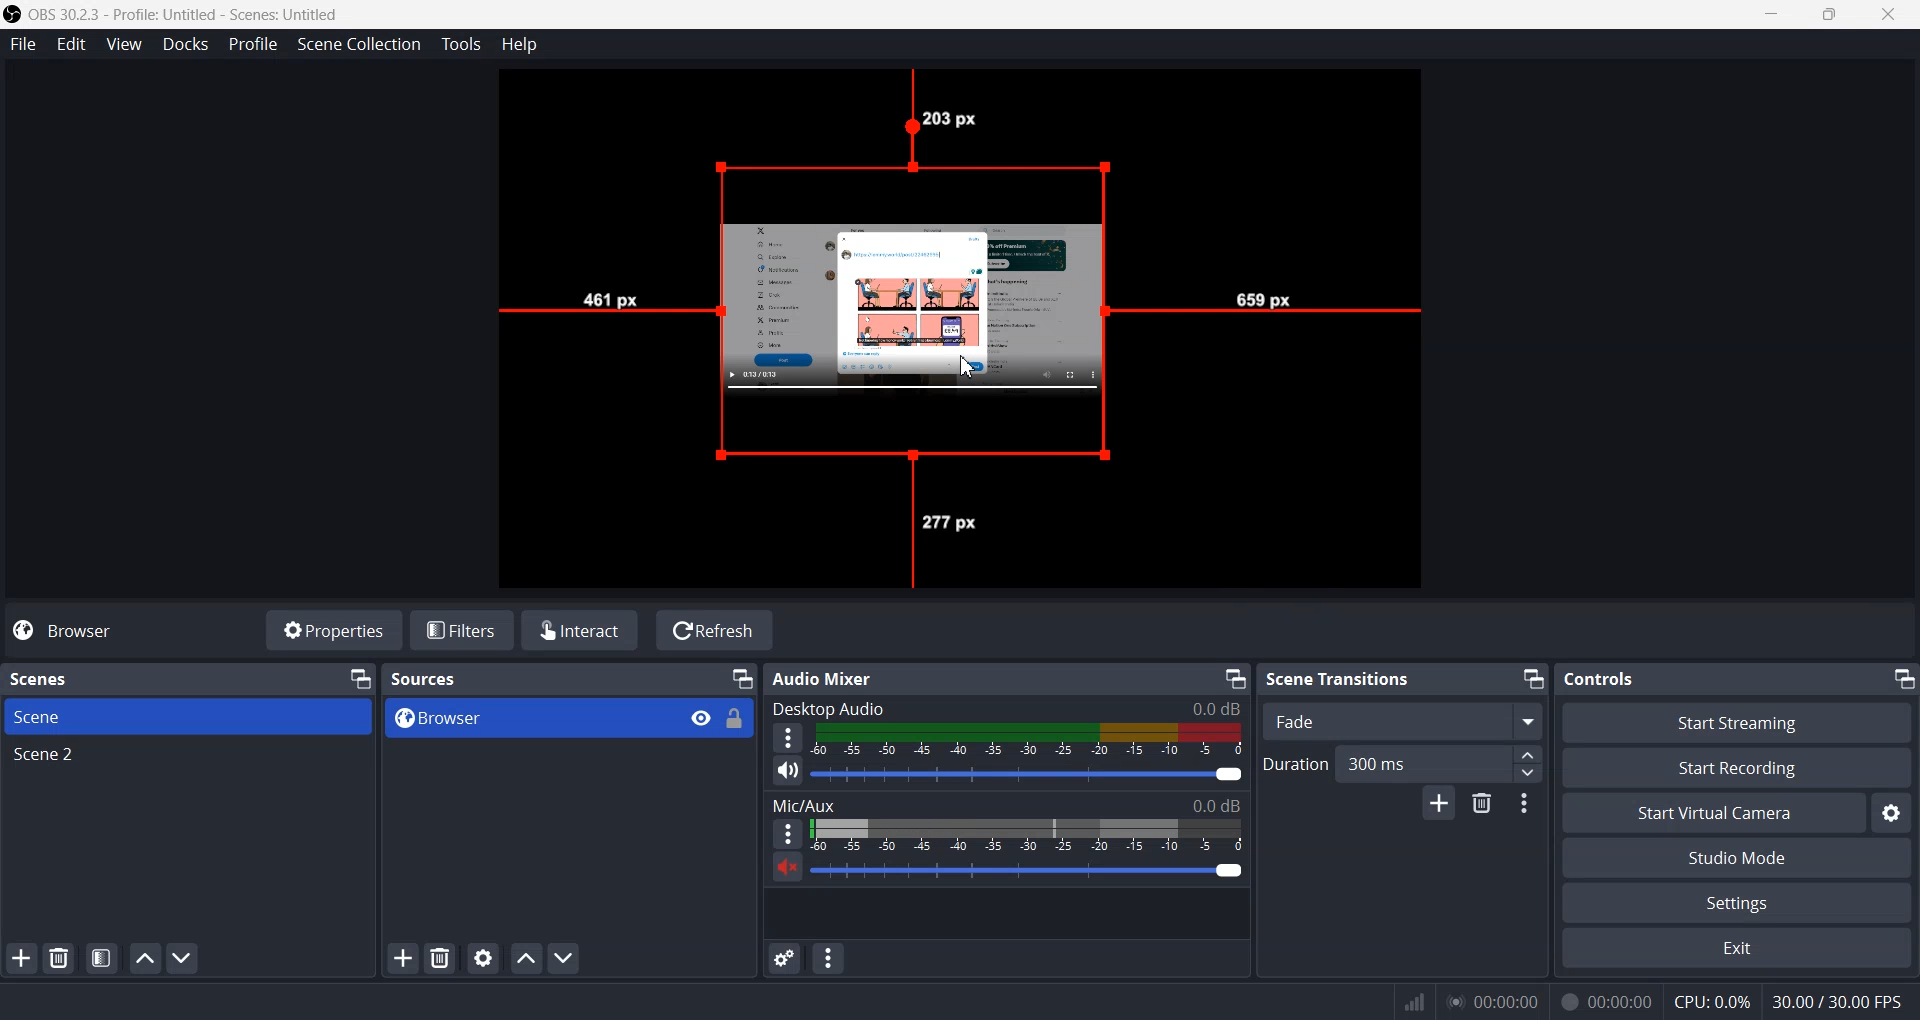  What do you see at coordinates (1521, 804) in the screenshot?
I see `Transition properties` at bounding box center [1521, 804].